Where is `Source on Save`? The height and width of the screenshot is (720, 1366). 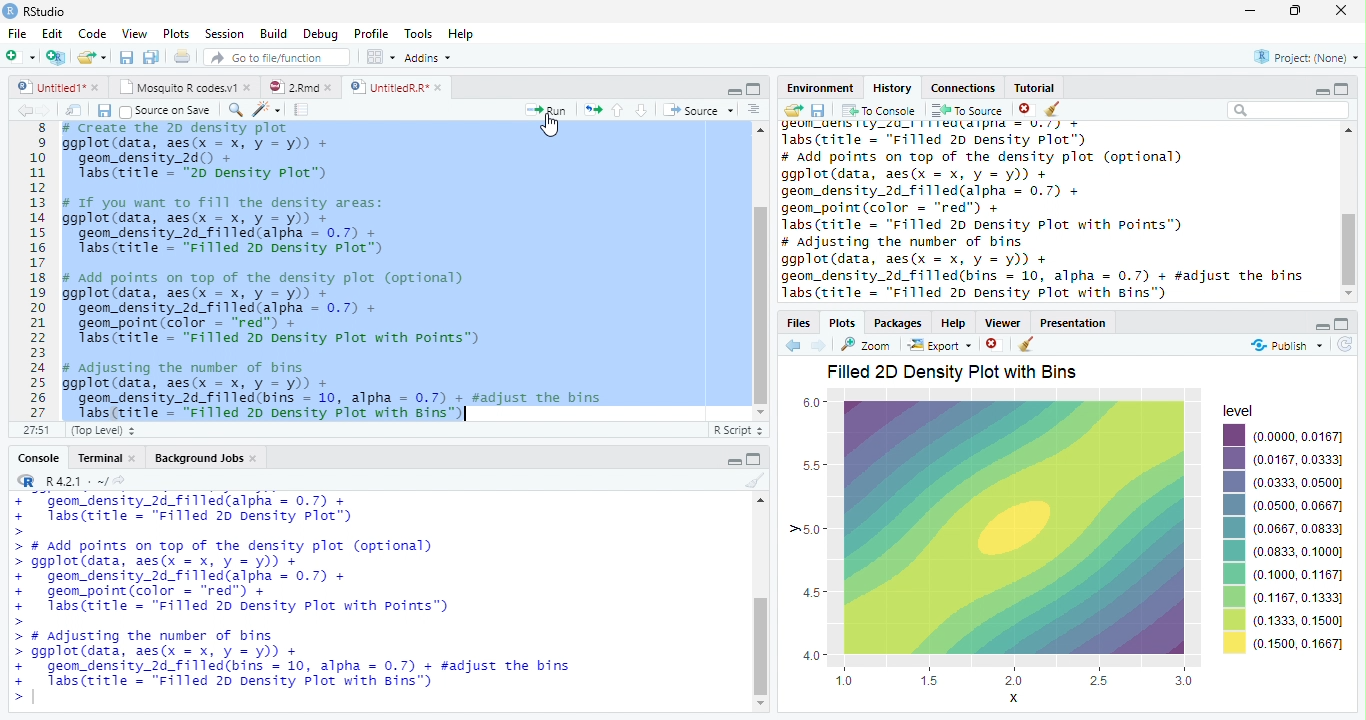
Source on Save is located at coordinates (163, 111).